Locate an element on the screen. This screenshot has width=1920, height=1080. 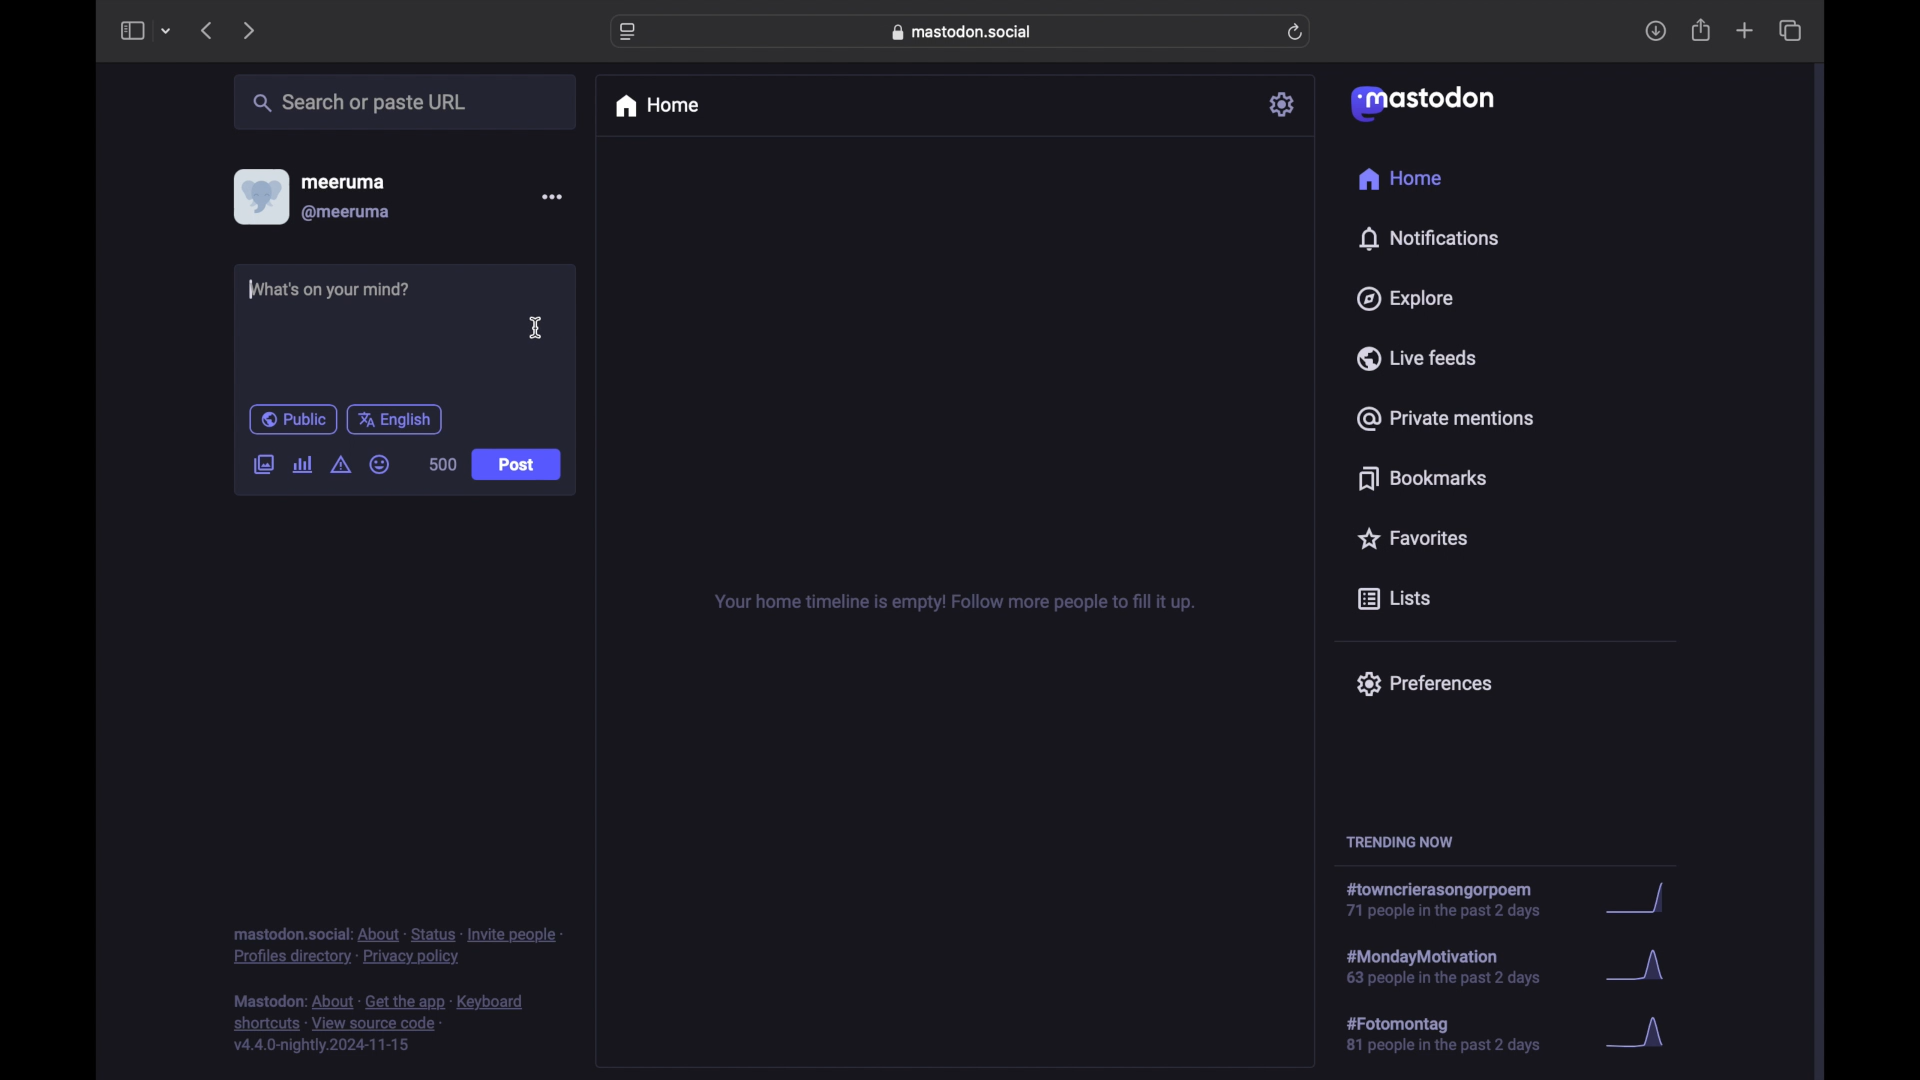
bookmarks is located at coordinates (1426, 478).